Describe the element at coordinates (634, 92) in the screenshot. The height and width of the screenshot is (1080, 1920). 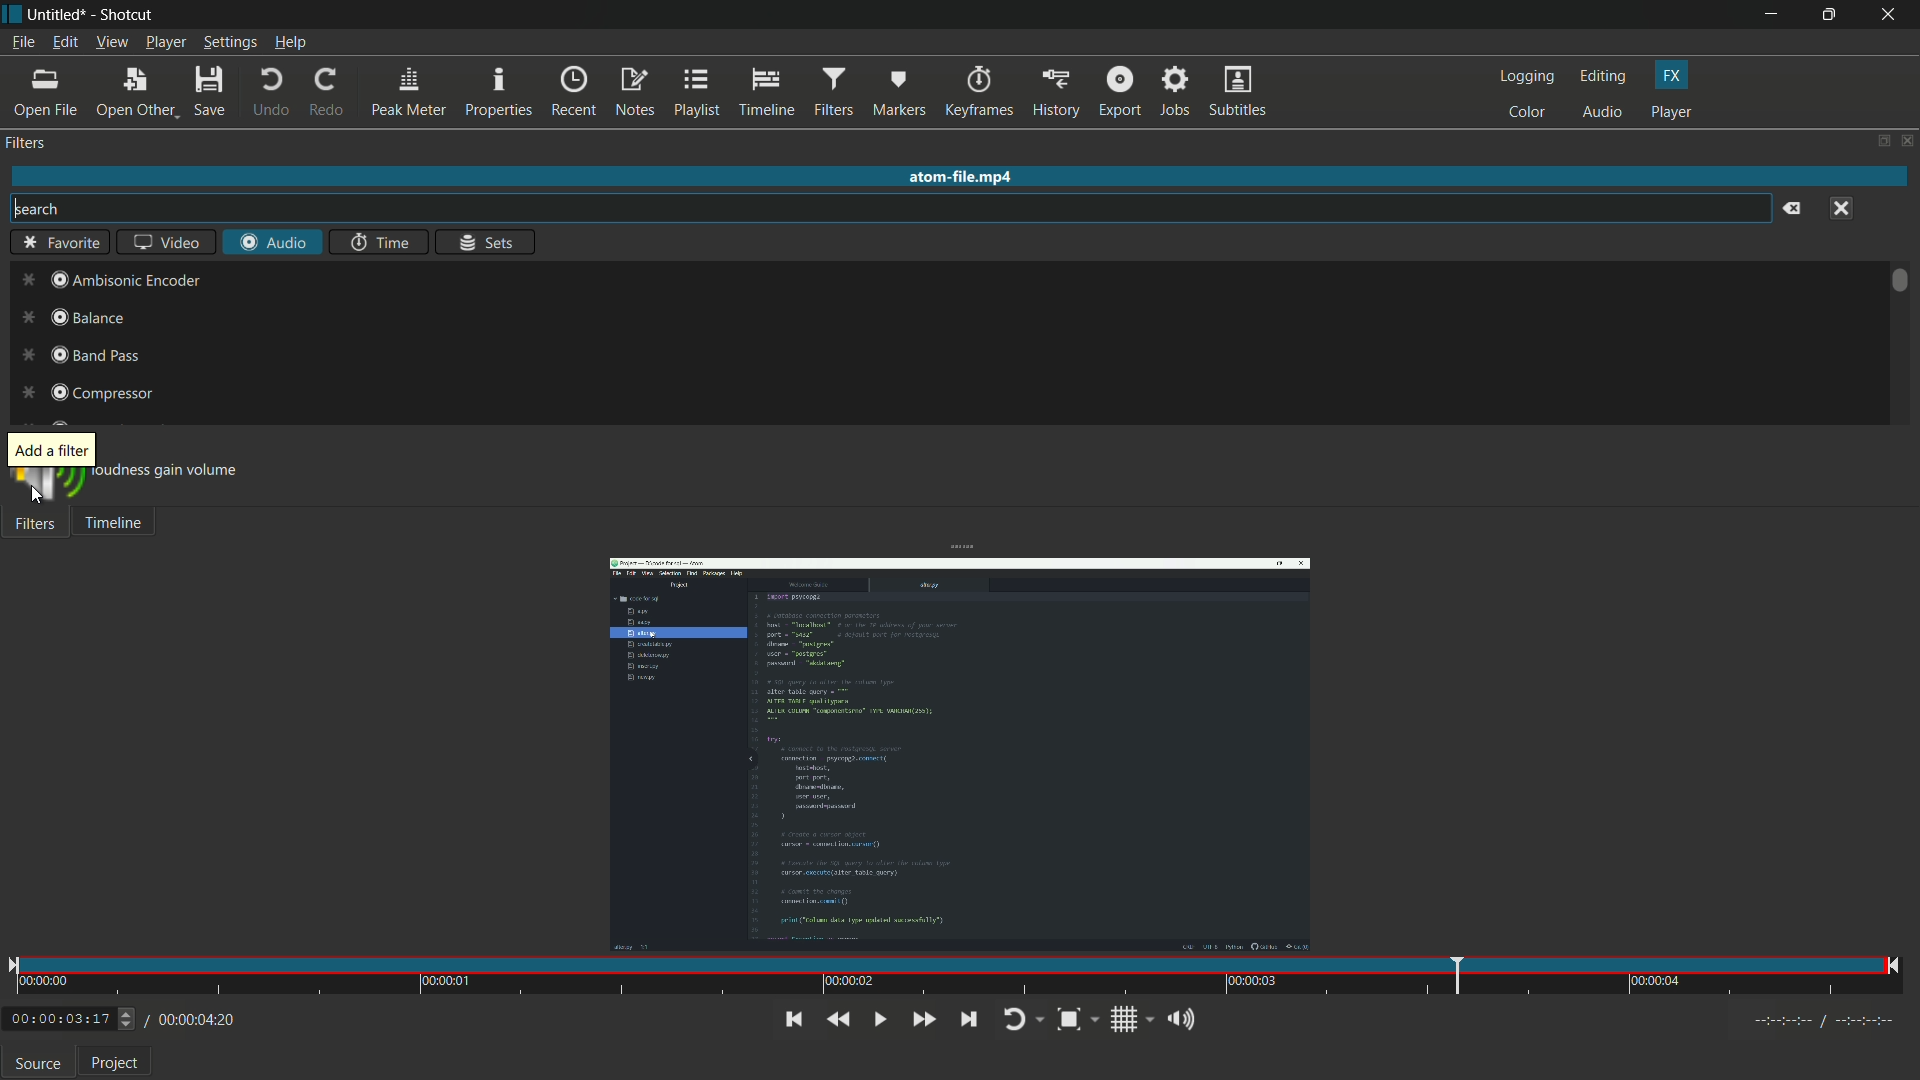
I see `notes` at that location.